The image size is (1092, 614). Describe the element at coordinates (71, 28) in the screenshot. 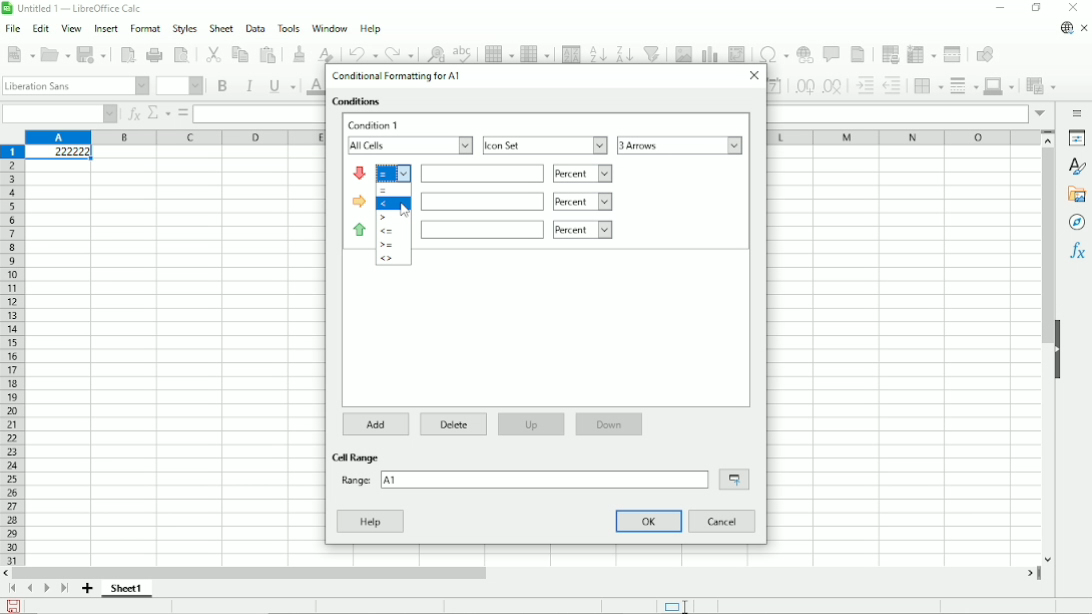

I see `View` at that location.